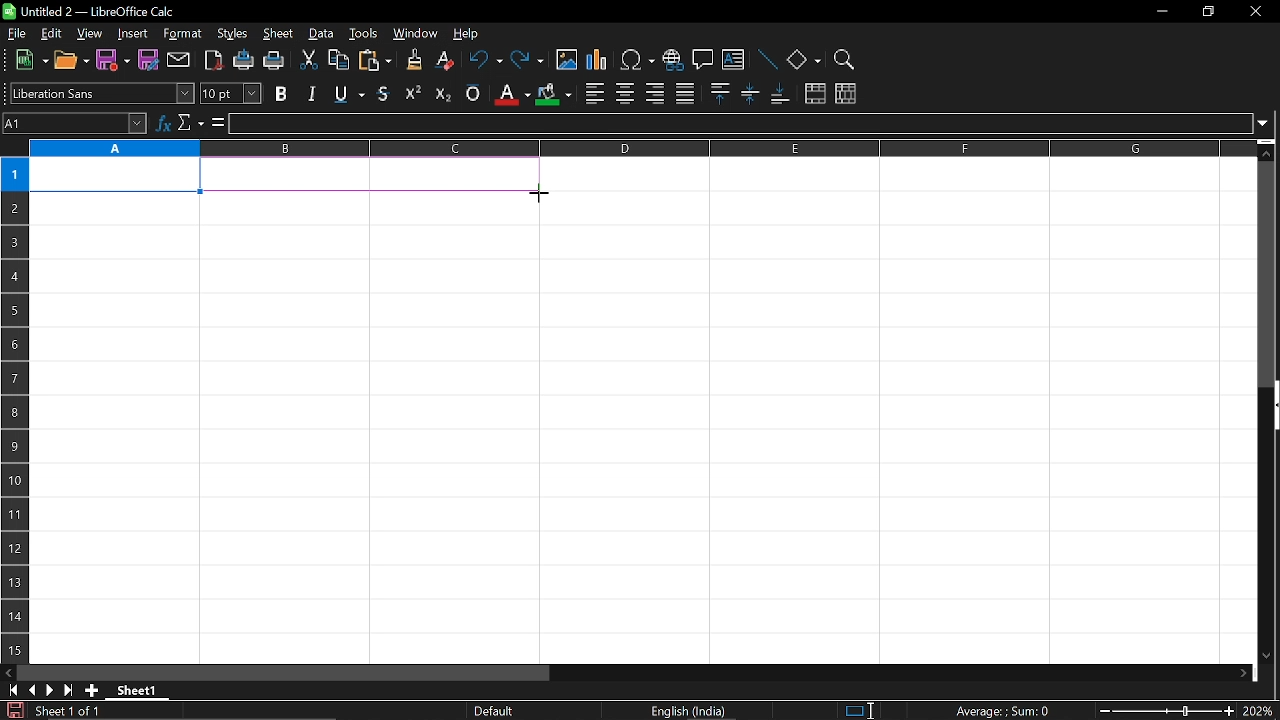 The height and width of the screenshot is (720, 1280). What do you see at coordinates (190, 124) in the screenshot?
I see `select function` at bounding box center [190, 124].